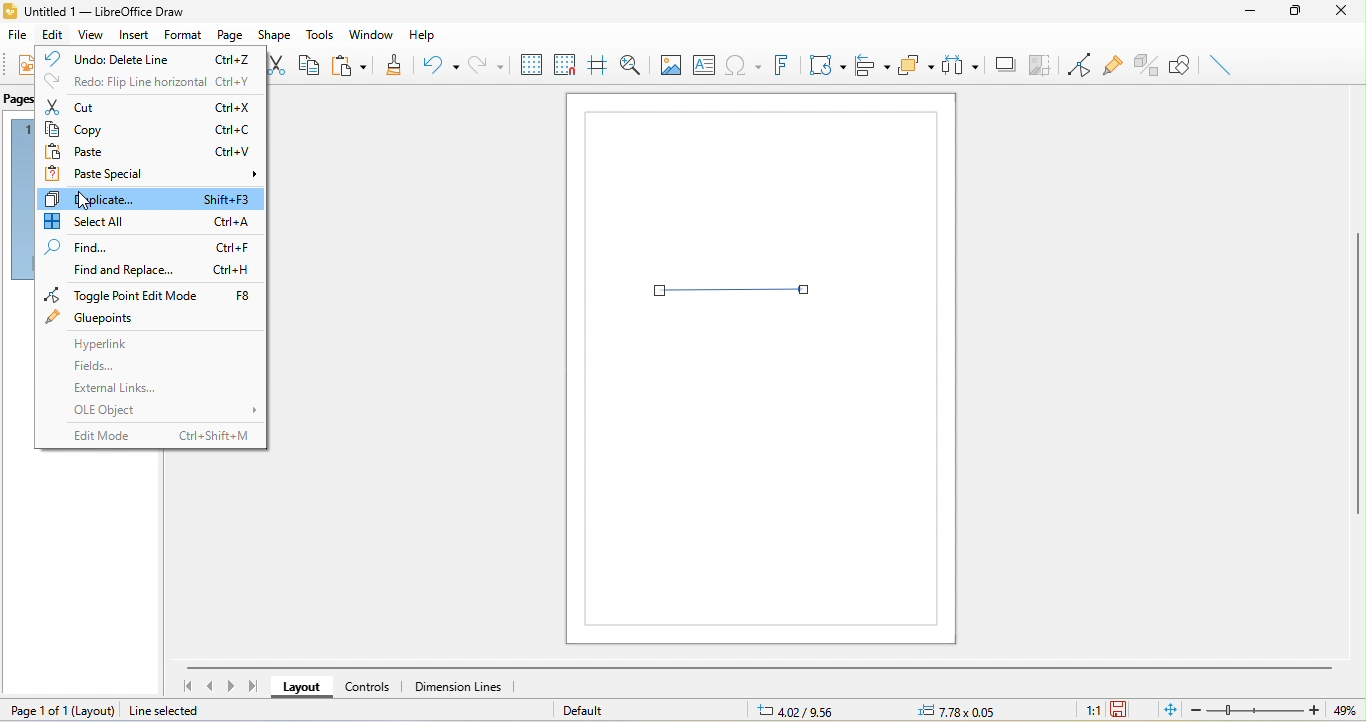 This screenshot has height=722, width=1366. Describe the element at coordinates (152, 129) in the screenshot. I see `copy` at that location.